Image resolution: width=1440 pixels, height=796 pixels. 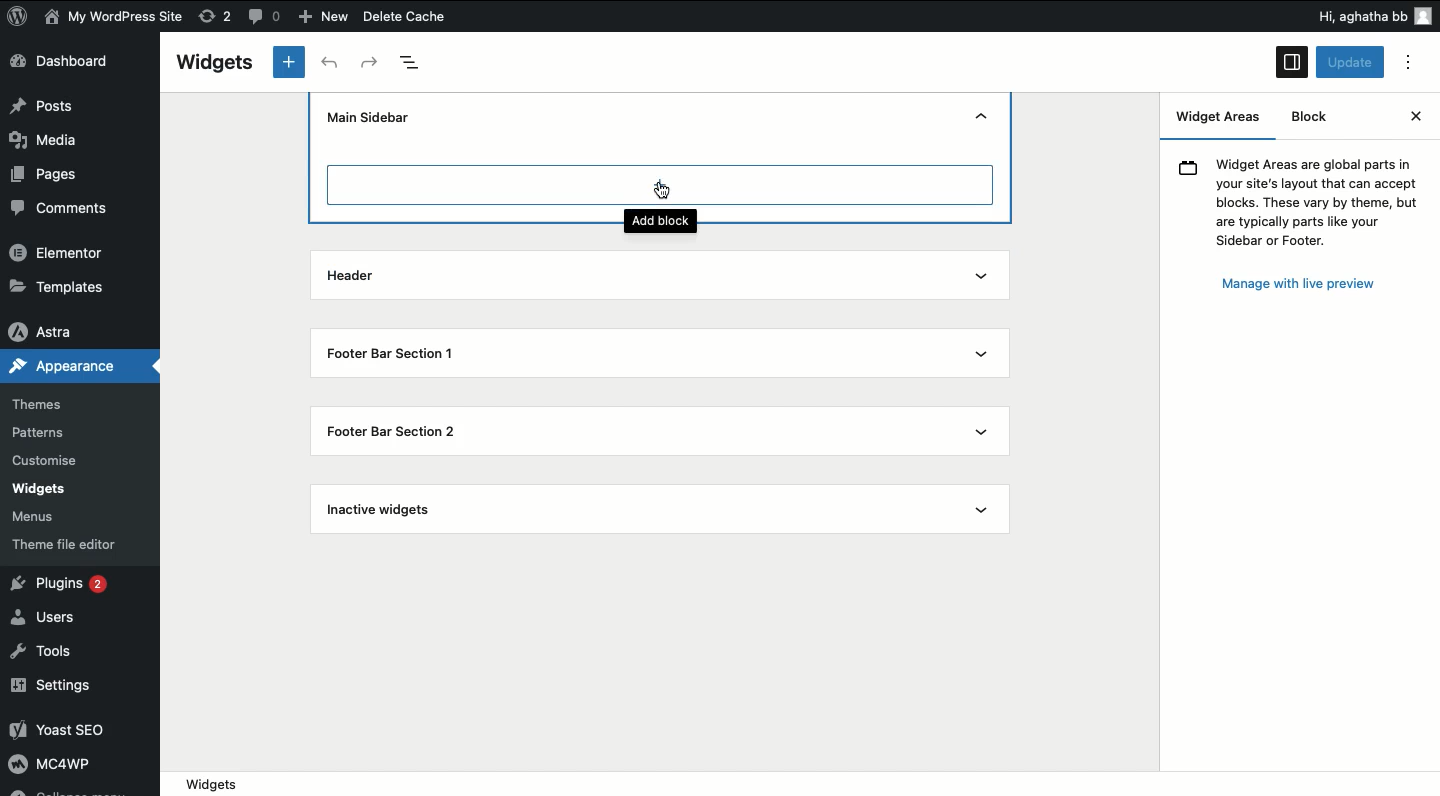 What do you see at coordinates (1309, 118) in the screenshot?
I see `Block` at bounding box center [1309, 118].